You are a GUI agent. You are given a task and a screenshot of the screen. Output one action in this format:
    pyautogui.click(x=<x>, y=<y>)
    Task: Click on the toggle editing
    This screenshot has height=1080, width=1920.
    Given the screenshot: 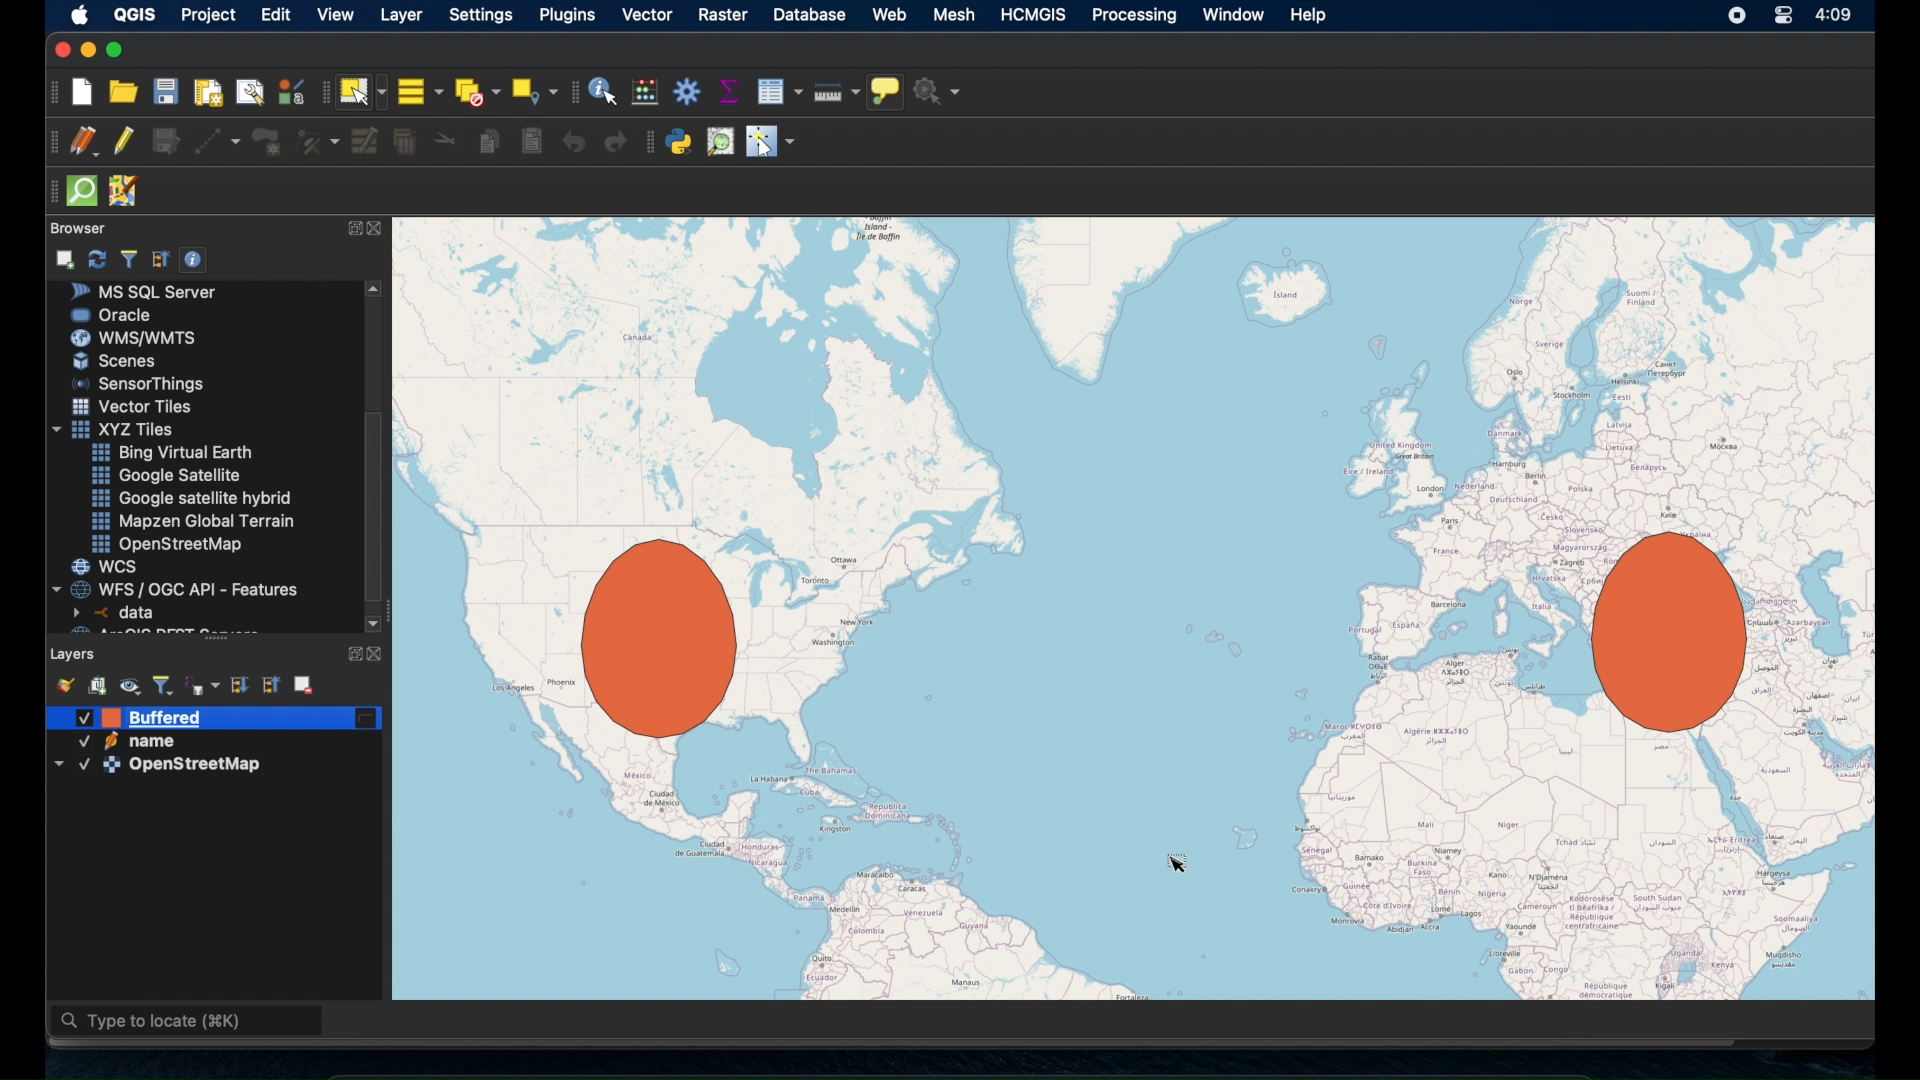 What is the action you would take?
    pyautogui.click(x=123, y=141)
    